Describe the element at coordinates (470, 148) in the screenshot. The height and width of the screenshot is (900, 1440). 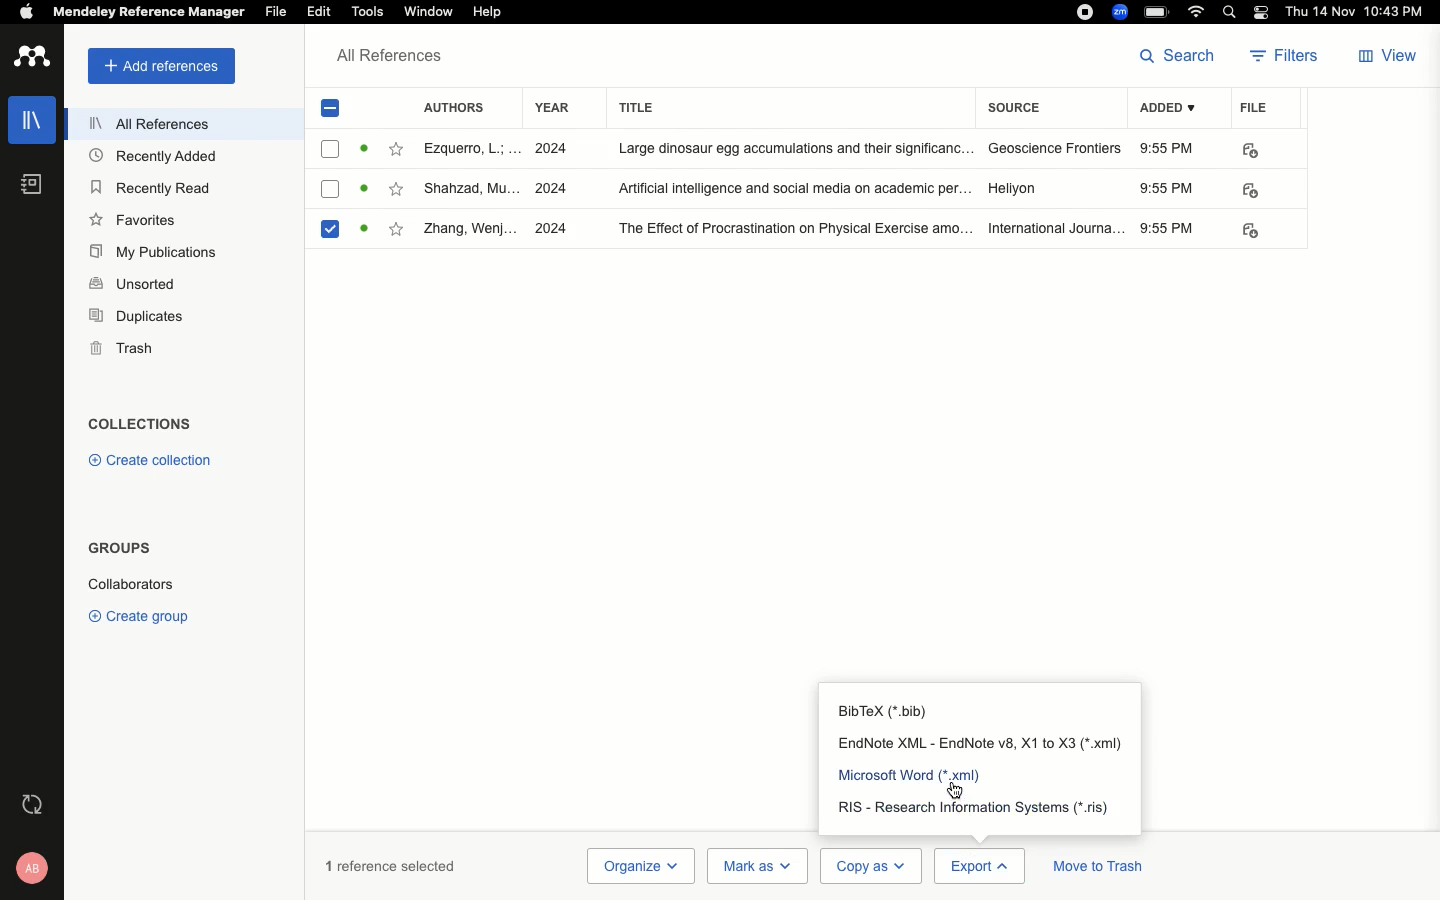
I see `Ezquerro` at that location.